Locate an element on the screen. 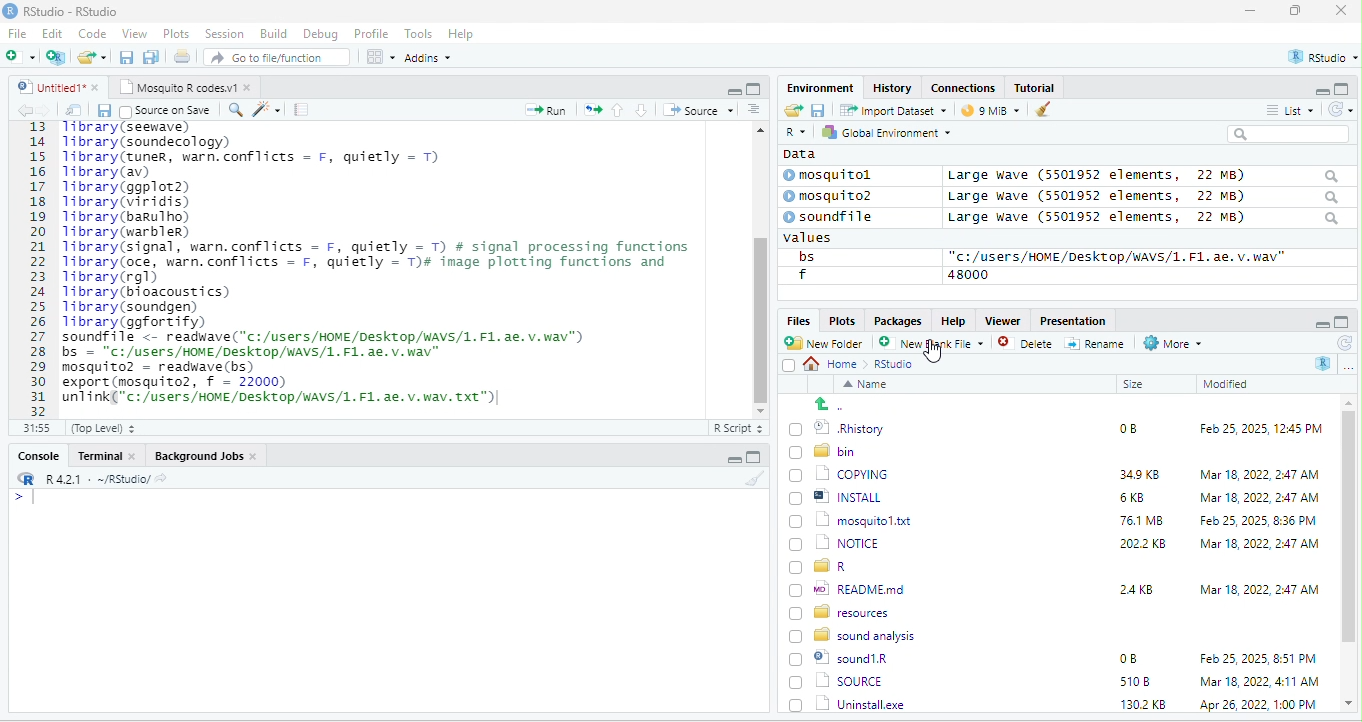 This screenshot has height=722, width=1362. Modified is located at coordinates (1227, 384).